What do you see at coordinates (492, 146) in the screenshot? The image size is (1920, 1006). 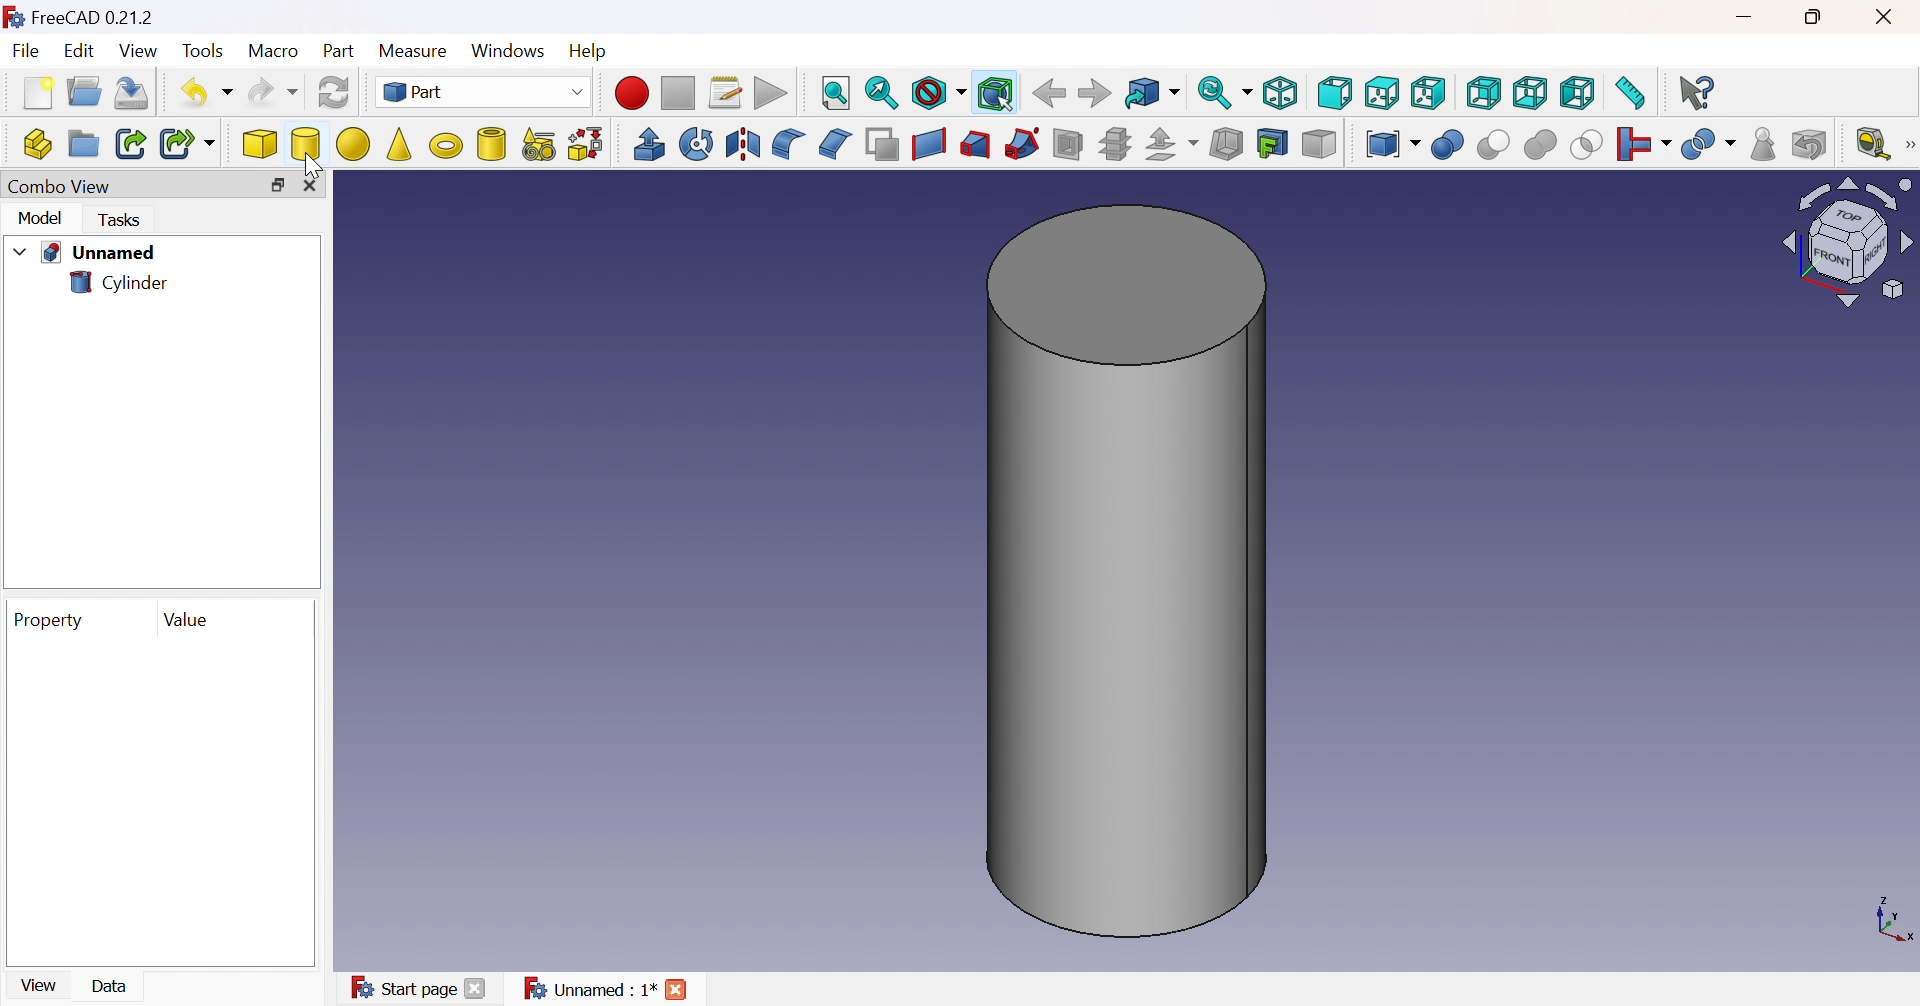 I see `cylinder` at bounding box center [492, 146].